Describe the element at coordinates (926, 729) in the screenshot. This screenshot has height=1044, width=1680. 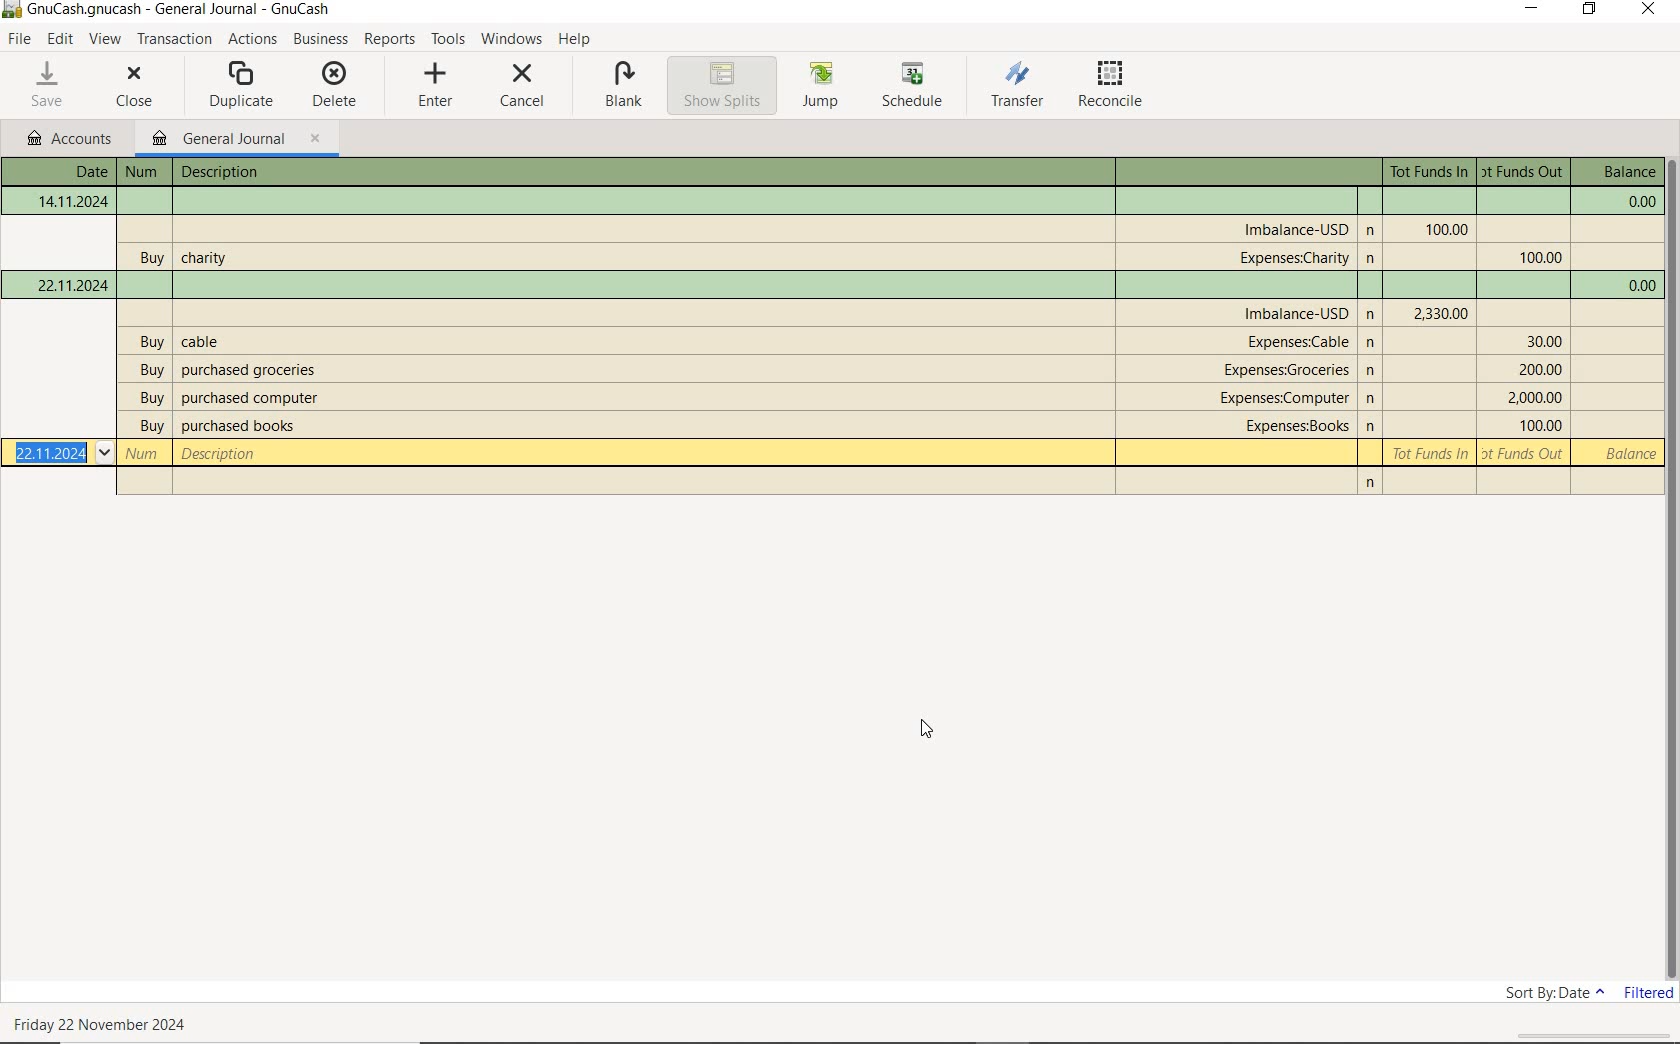
I see `cursor` at that location.